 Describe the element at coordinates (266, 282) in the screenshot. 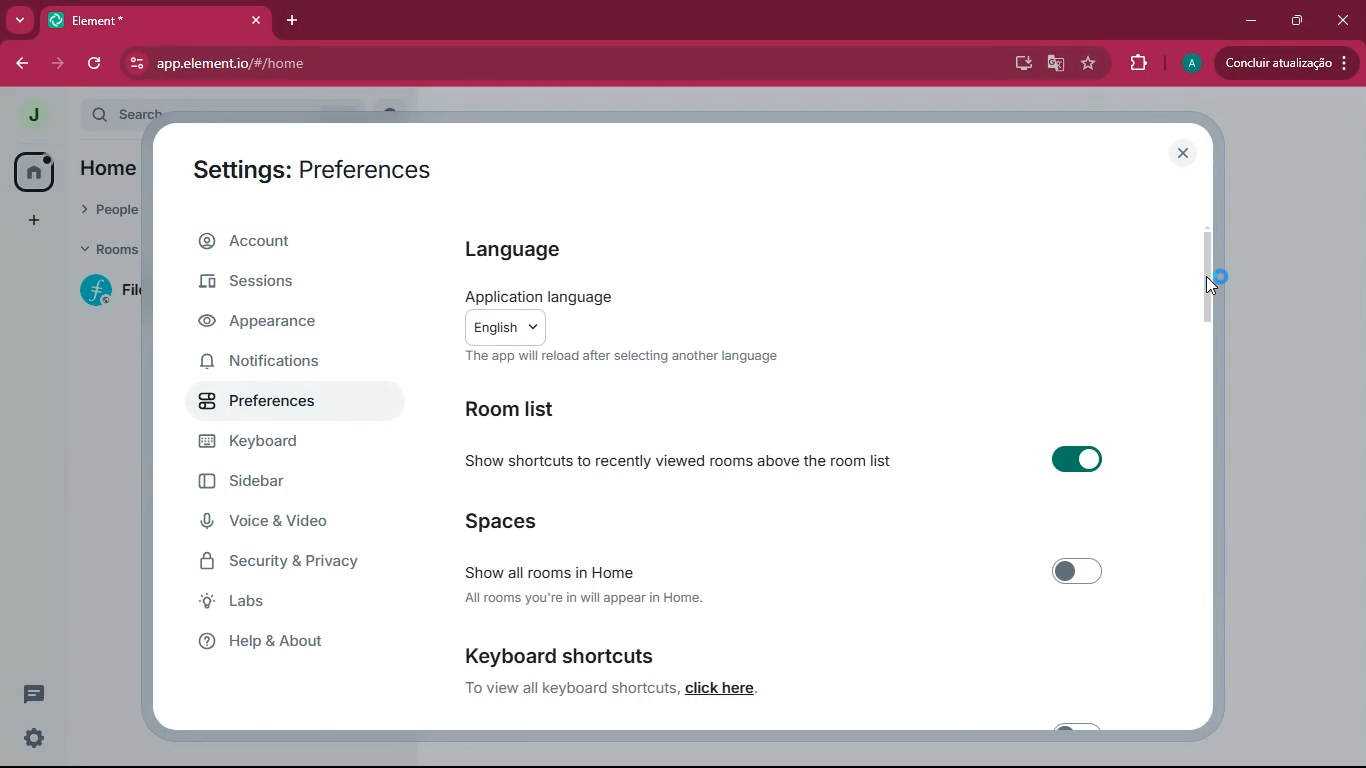

I see `Sessions` at that location.